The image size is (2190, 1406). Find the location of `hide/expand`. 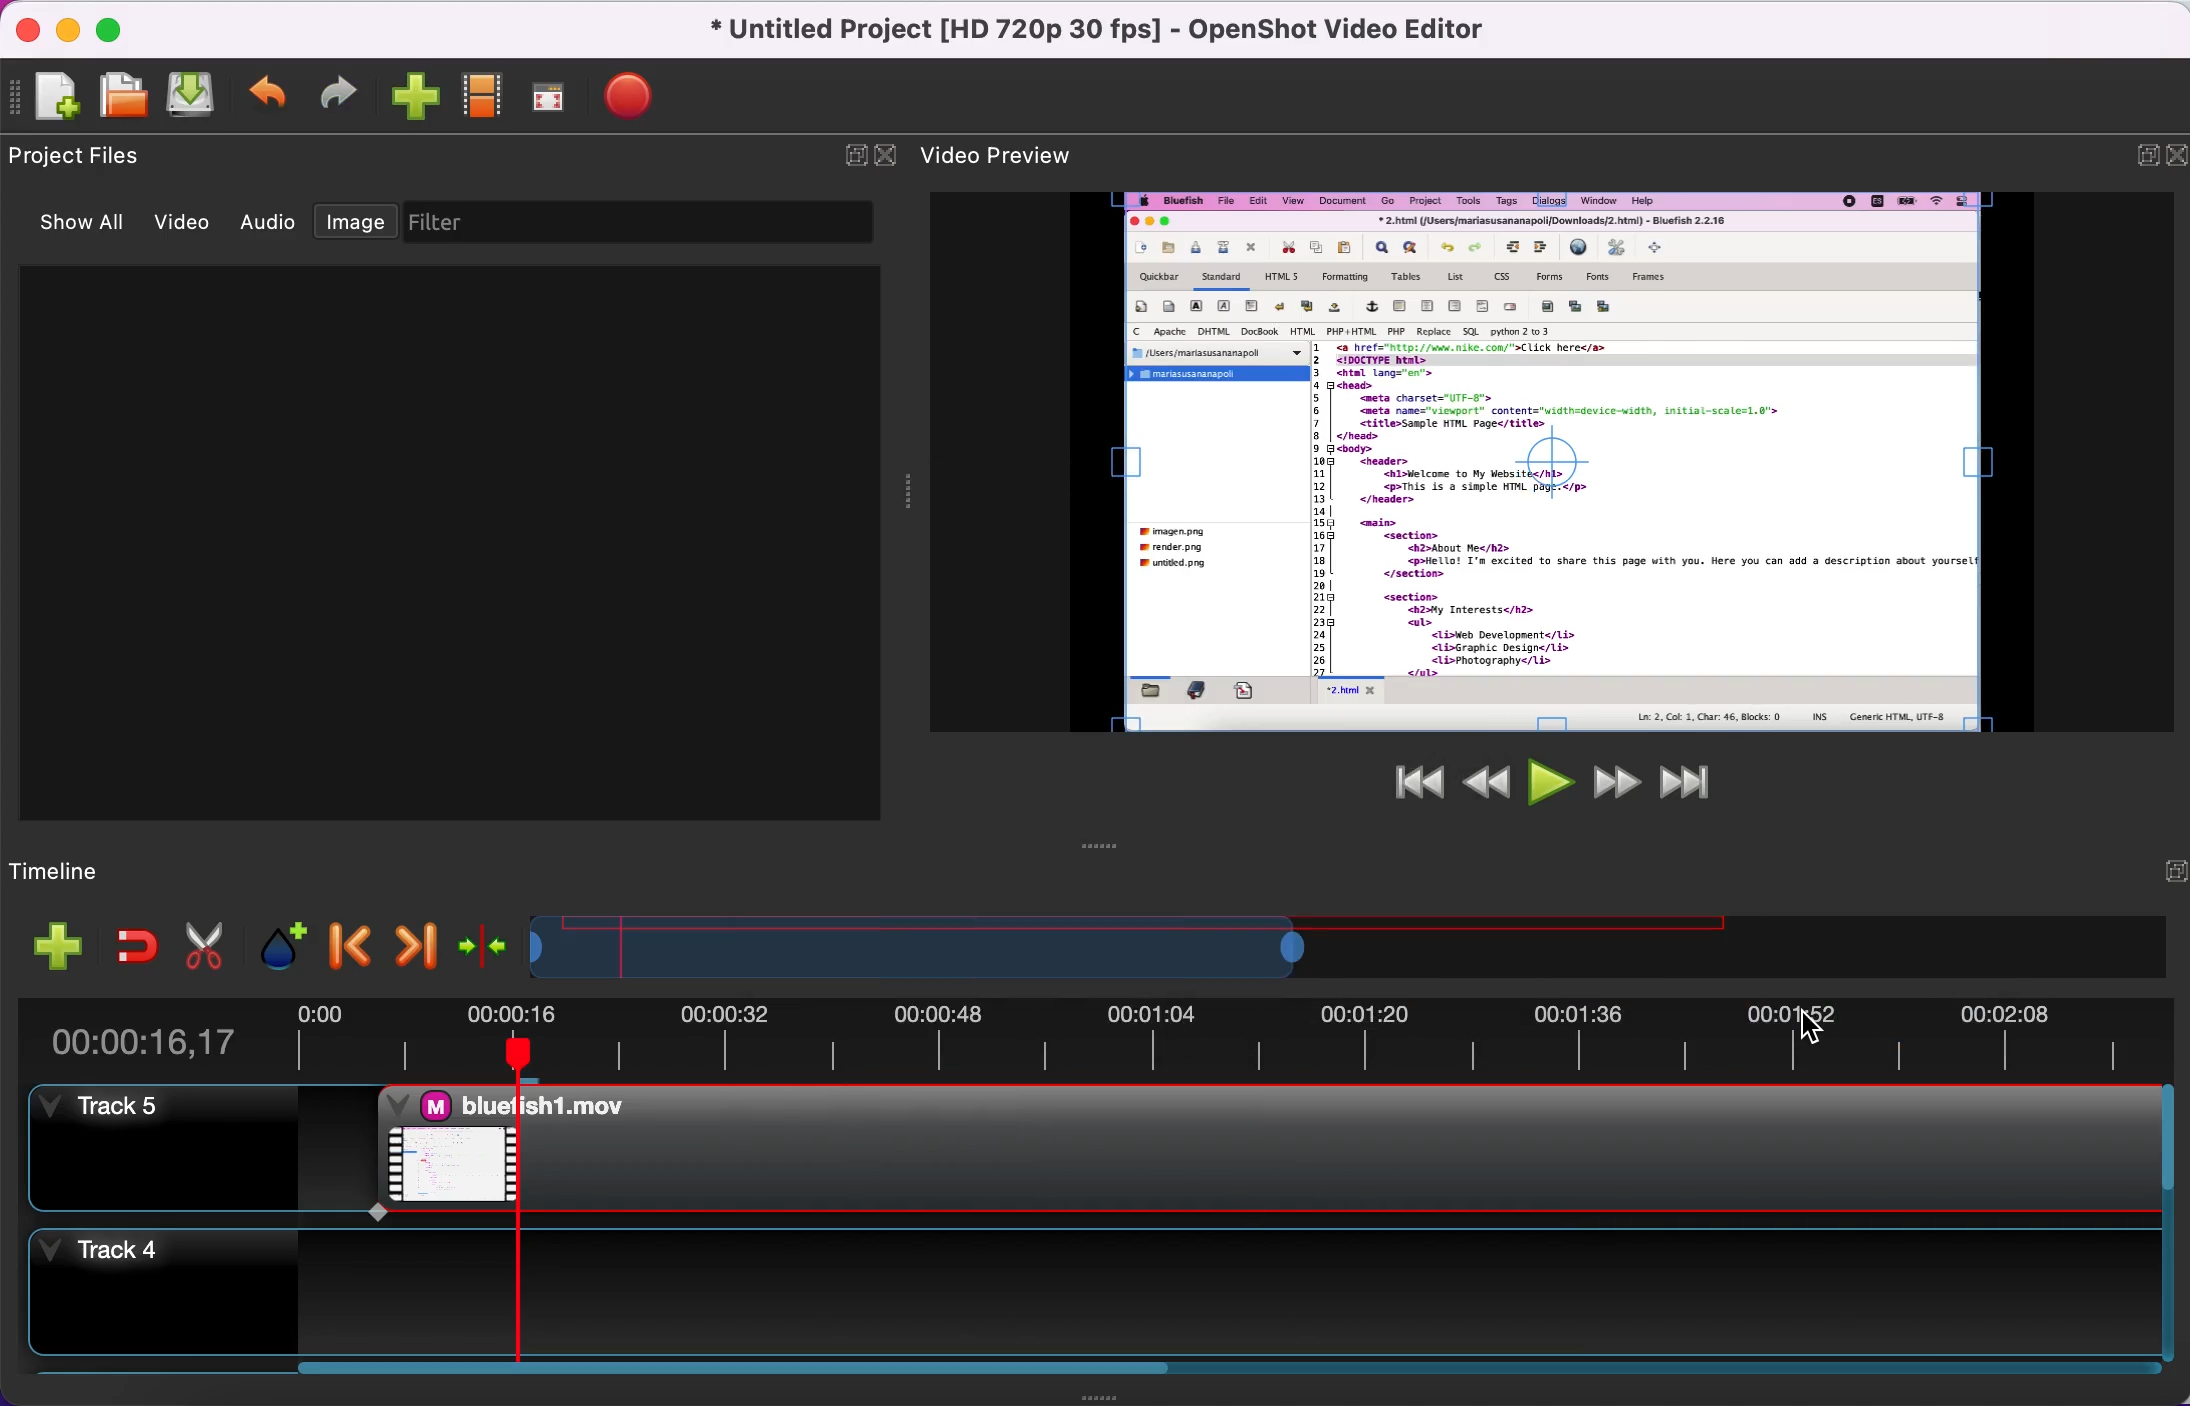

hide/expand is located at coordinates (2161, 873).